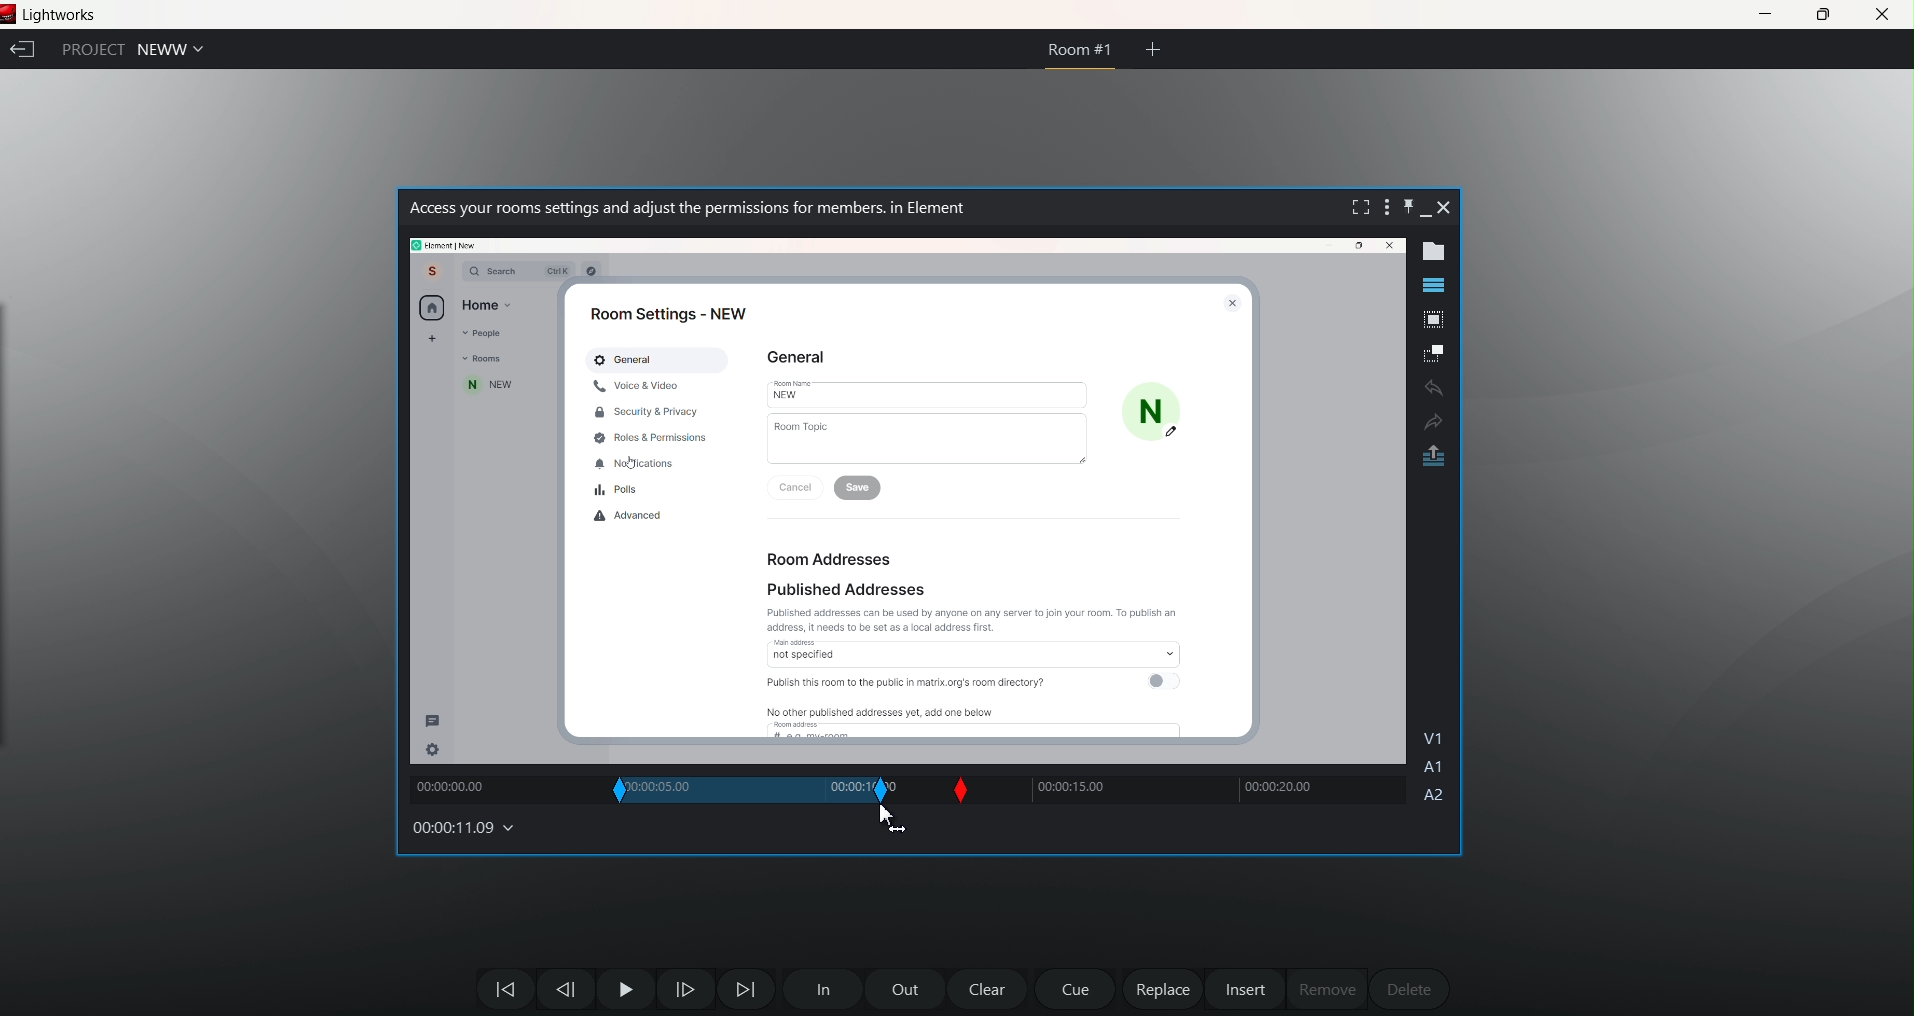  What do you see at coordinates (622, 989) in the screenshot?
I see `Pause Play Button` at bounding box center [622, 989].